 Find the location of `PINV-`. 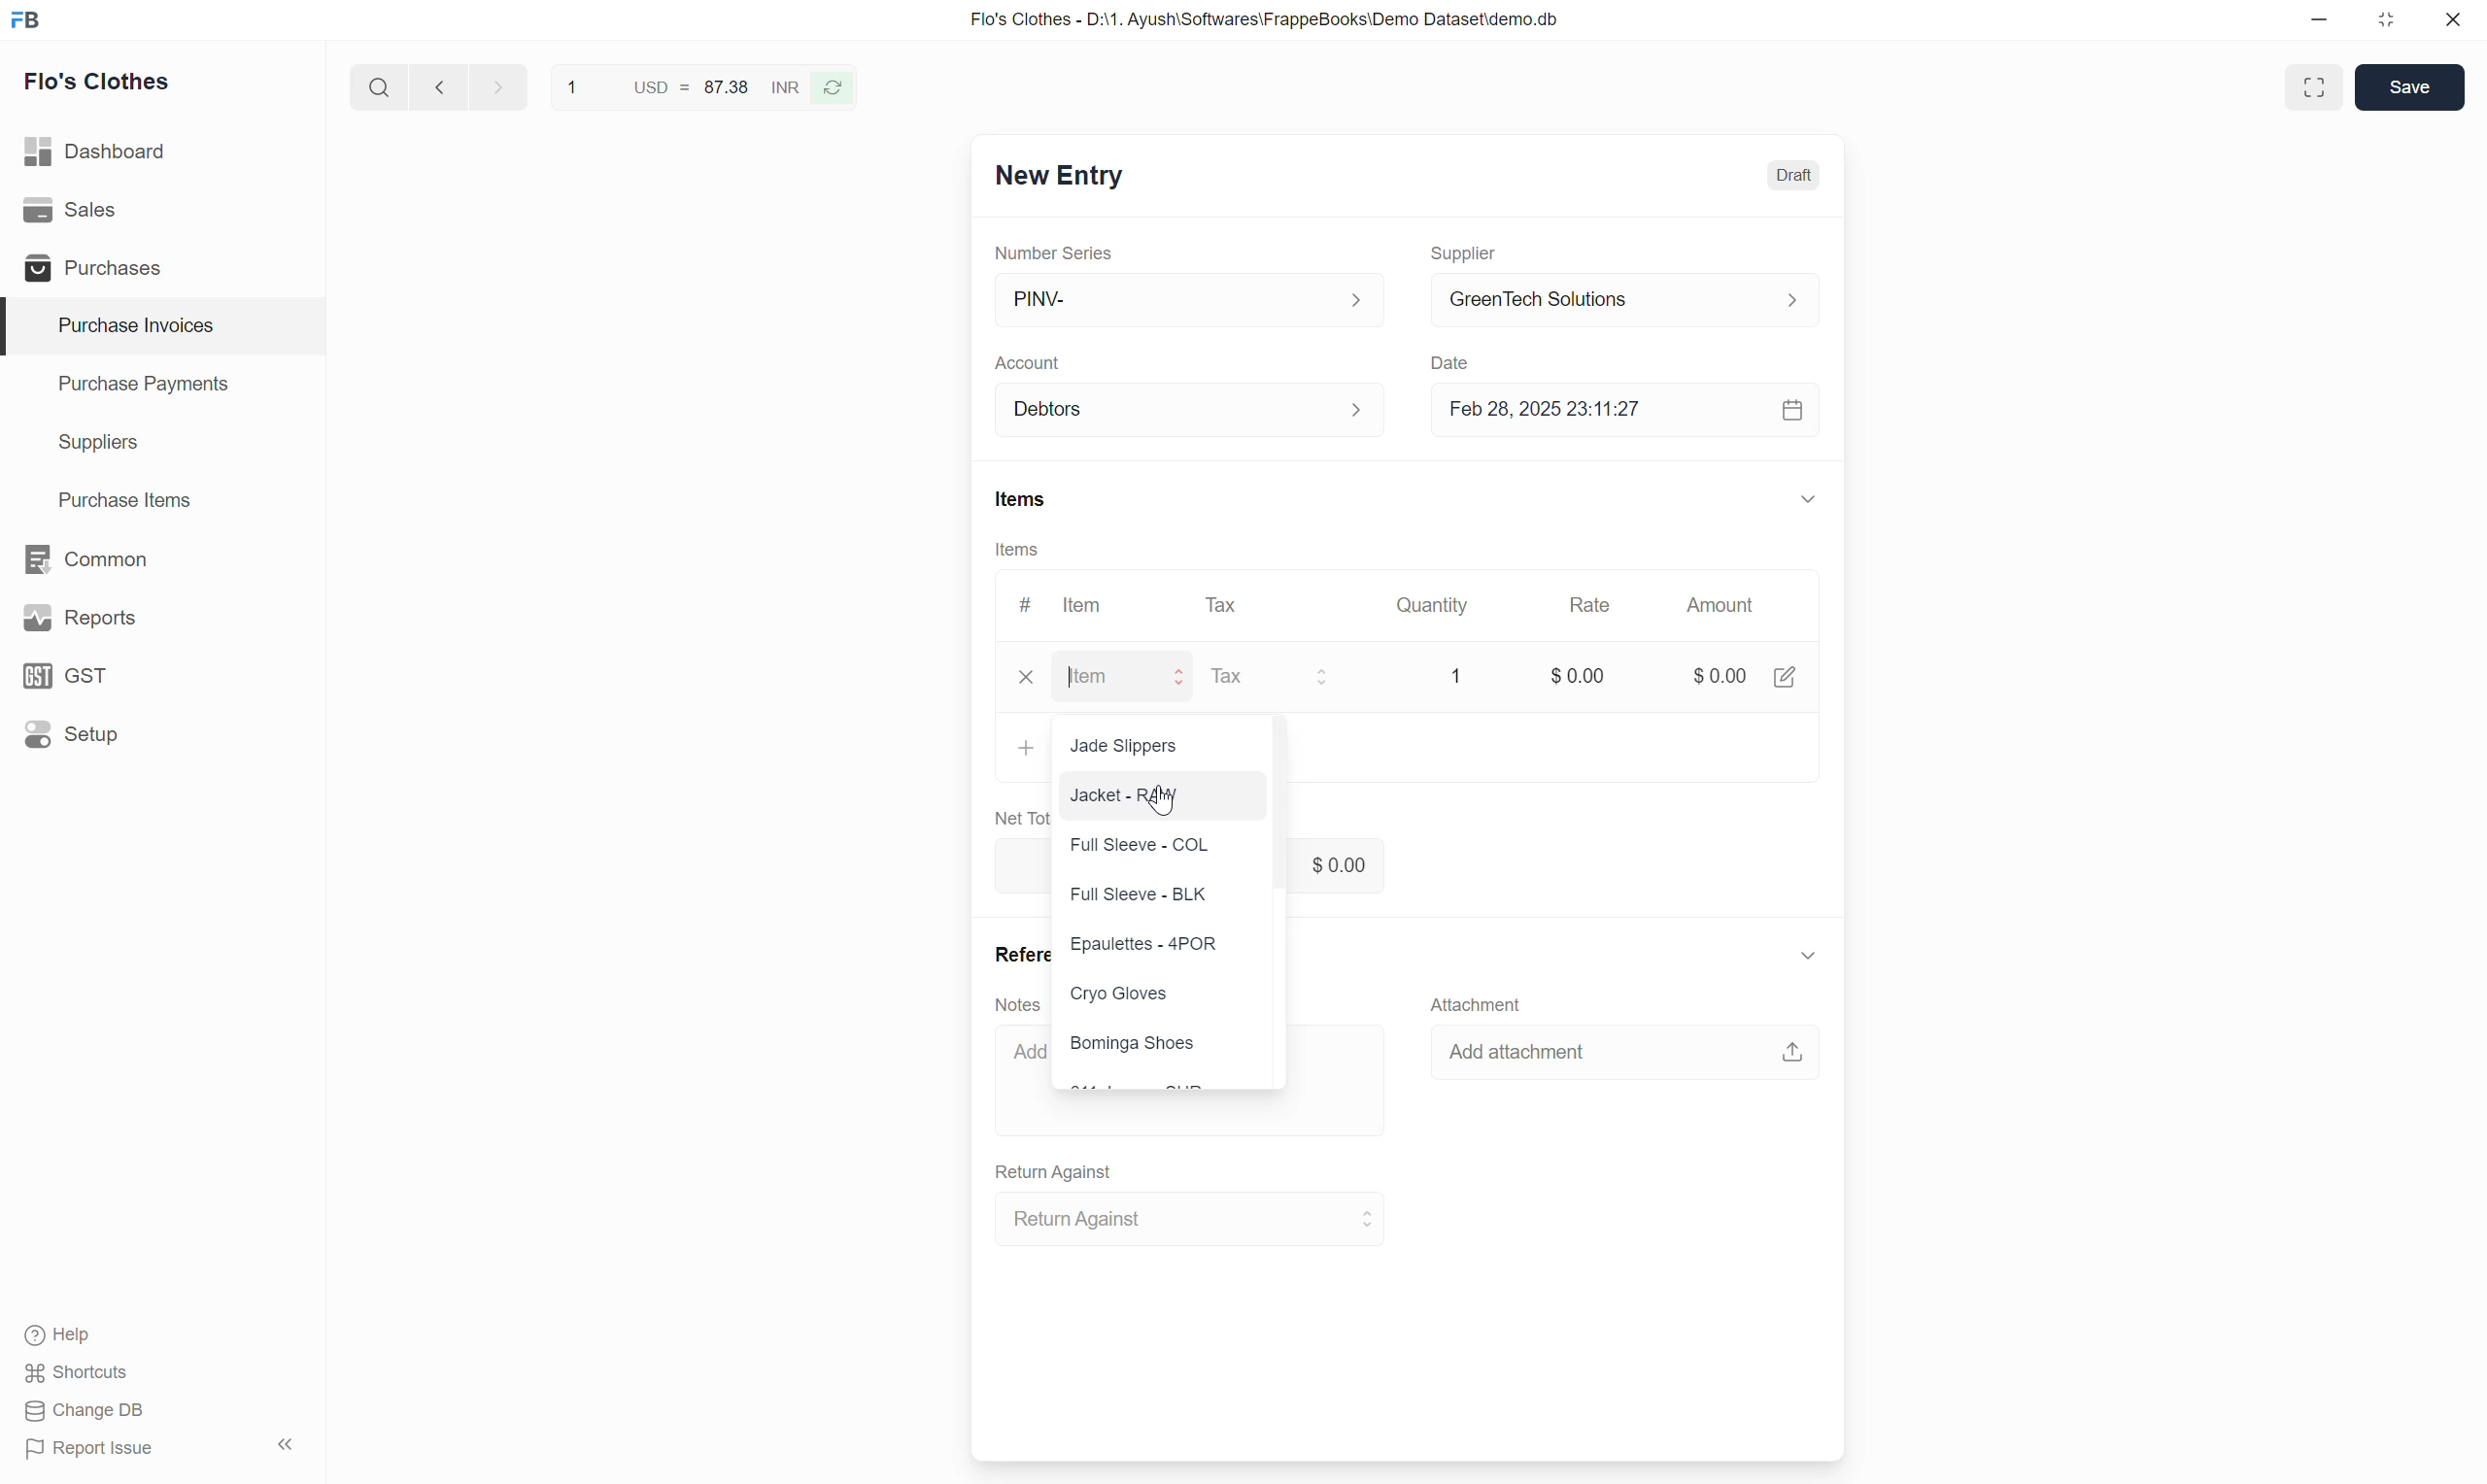

PINV- is located at coordinates (1191, 299).